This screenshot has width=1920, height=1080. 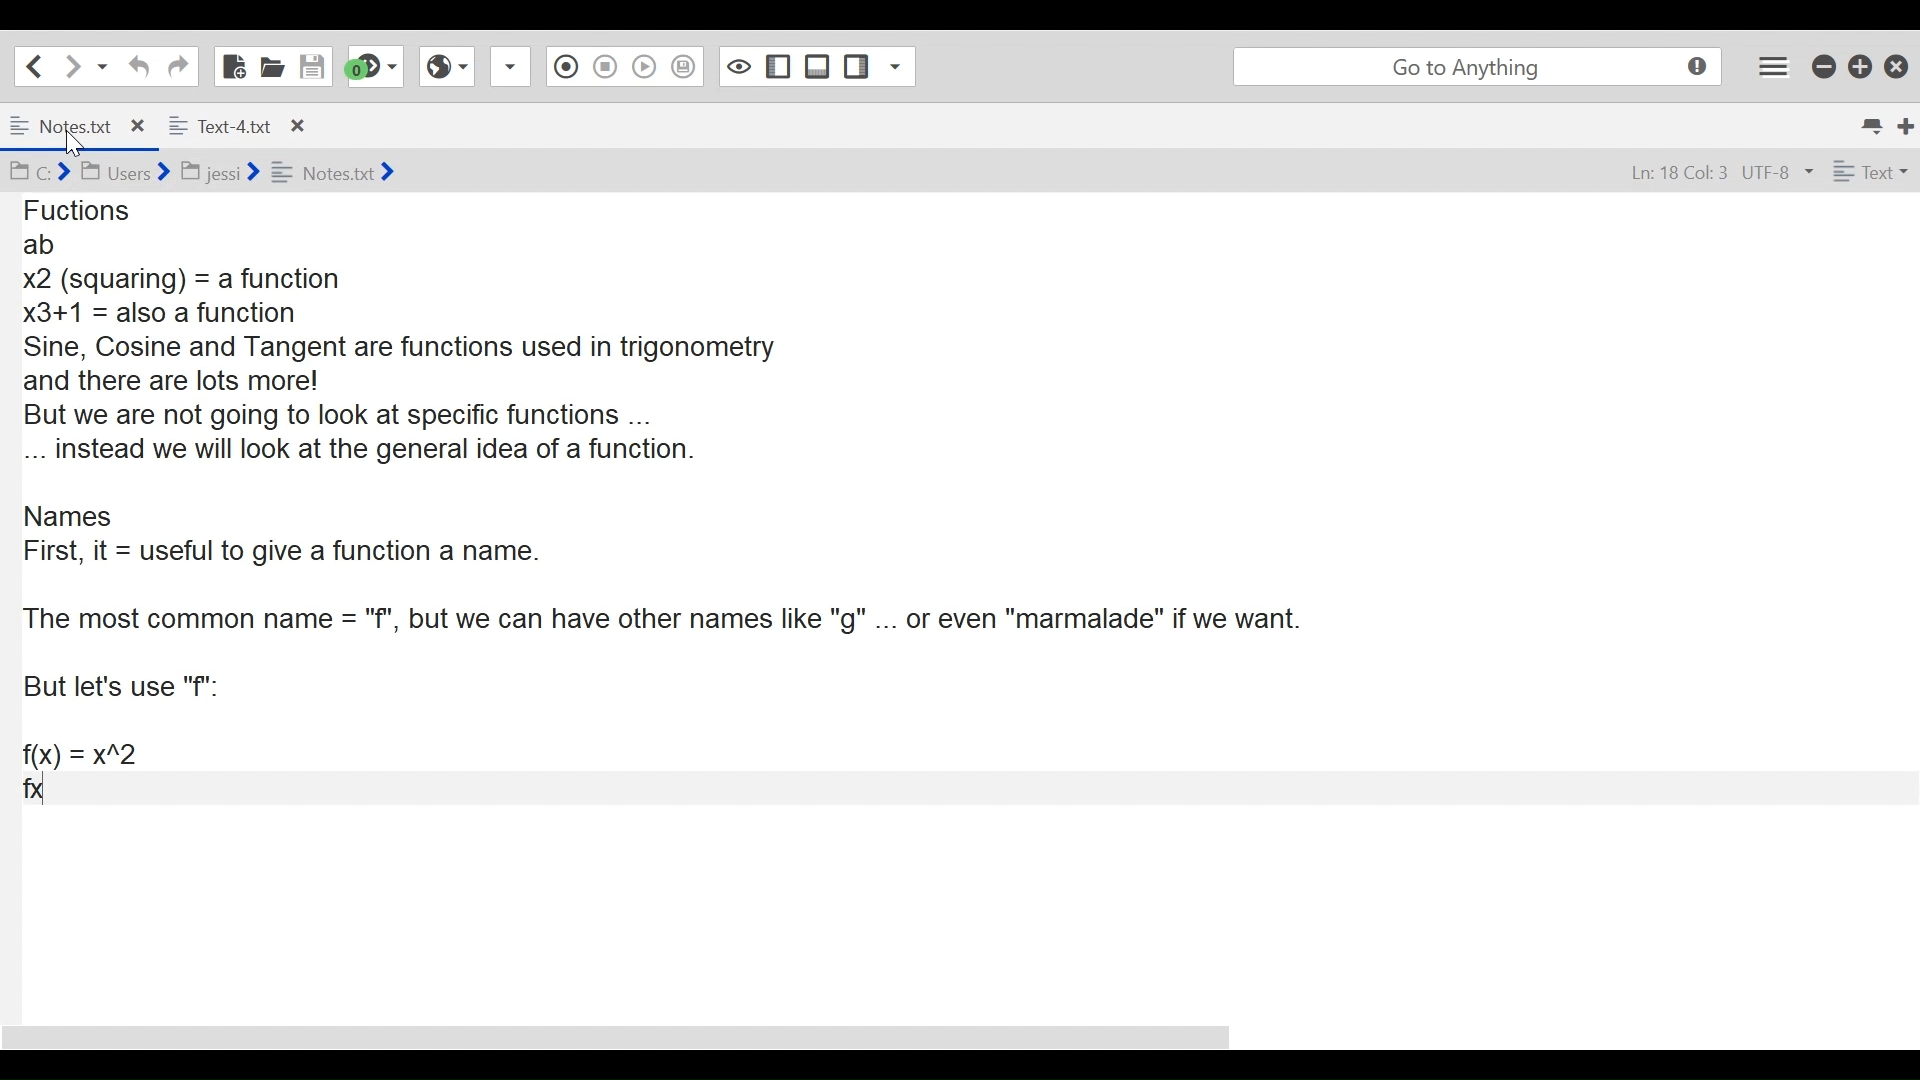 What do you see at coordinates (776, 66) in the screenshot?
I see `Show/Hide Left Pane` at bounding box center [776, 66].